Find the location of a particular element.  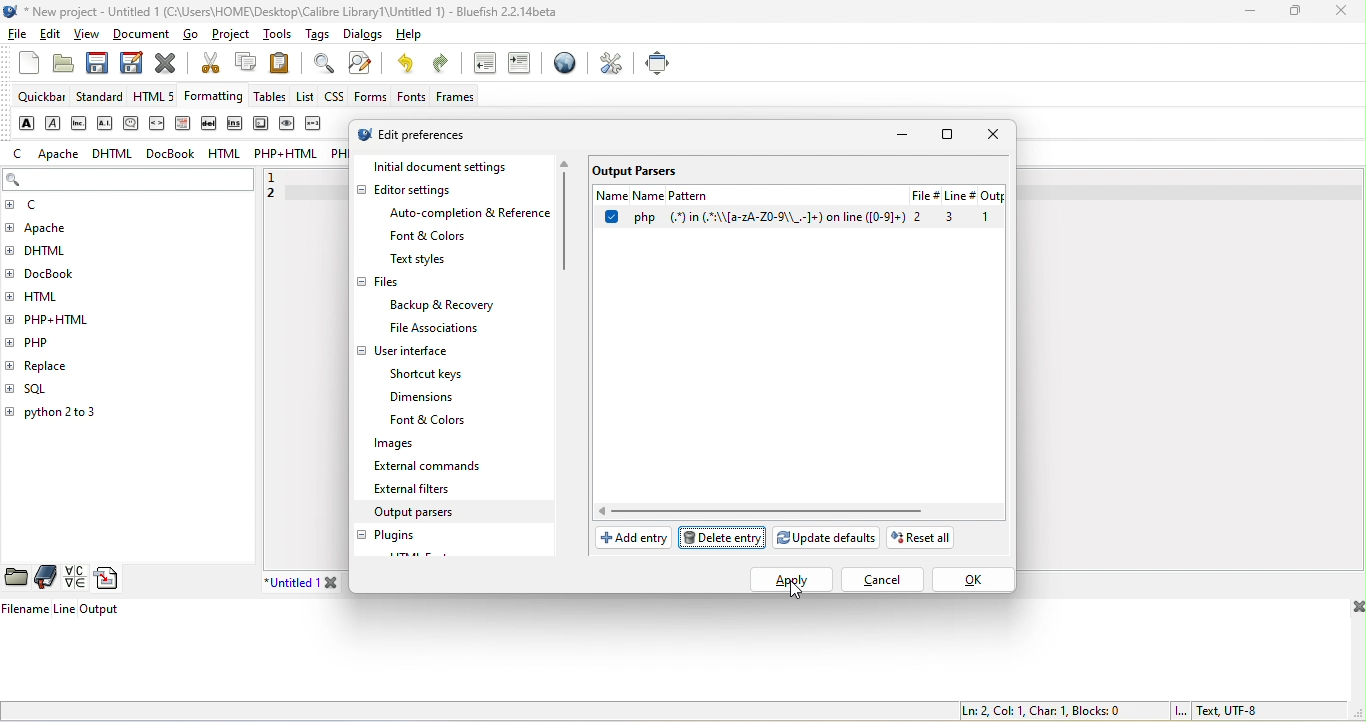

tools is located at coordinates (275, 37).